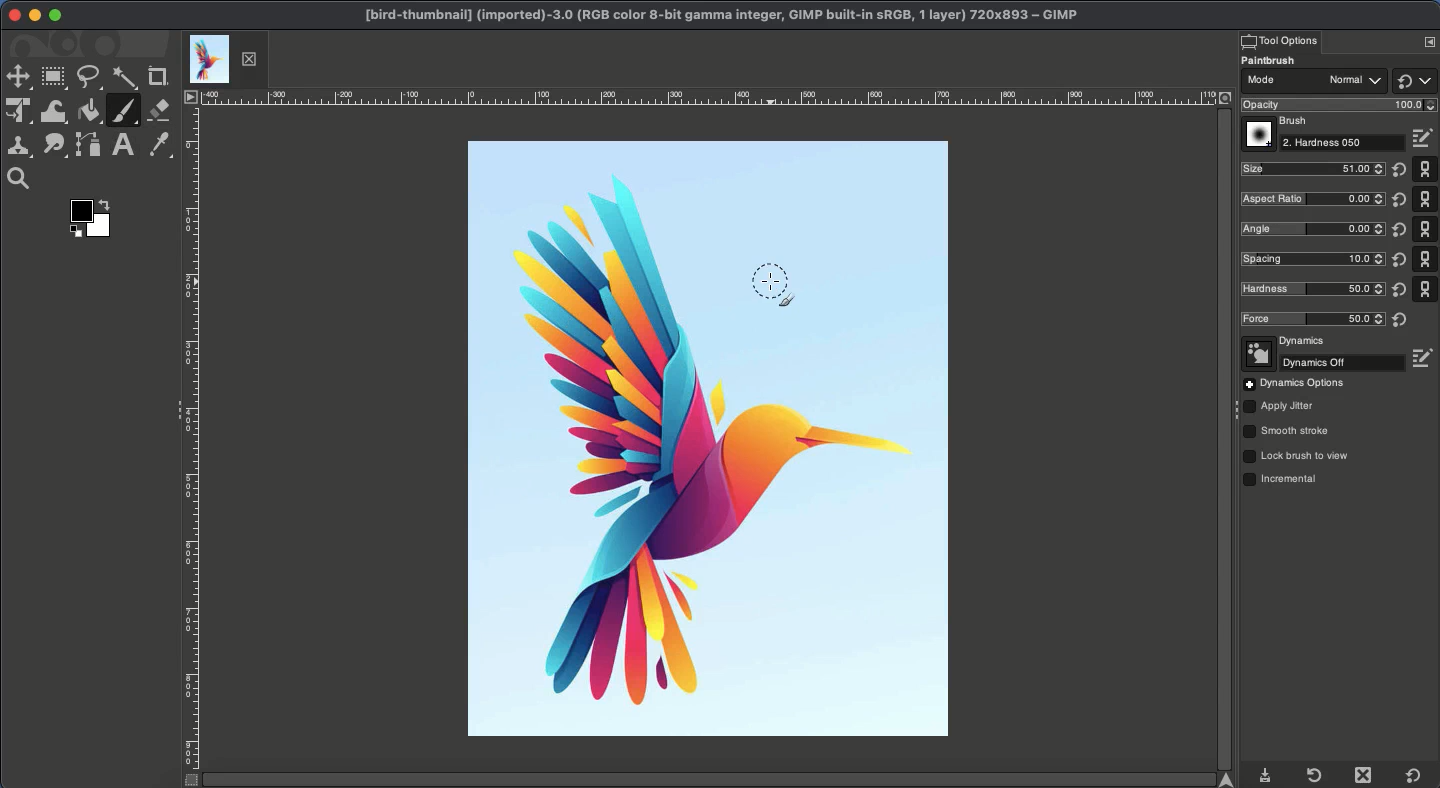 This screenshot has height=788, width=1440. Describe the element at coordinates (1312, 169) in the screenshot. I see `Size` at that location.